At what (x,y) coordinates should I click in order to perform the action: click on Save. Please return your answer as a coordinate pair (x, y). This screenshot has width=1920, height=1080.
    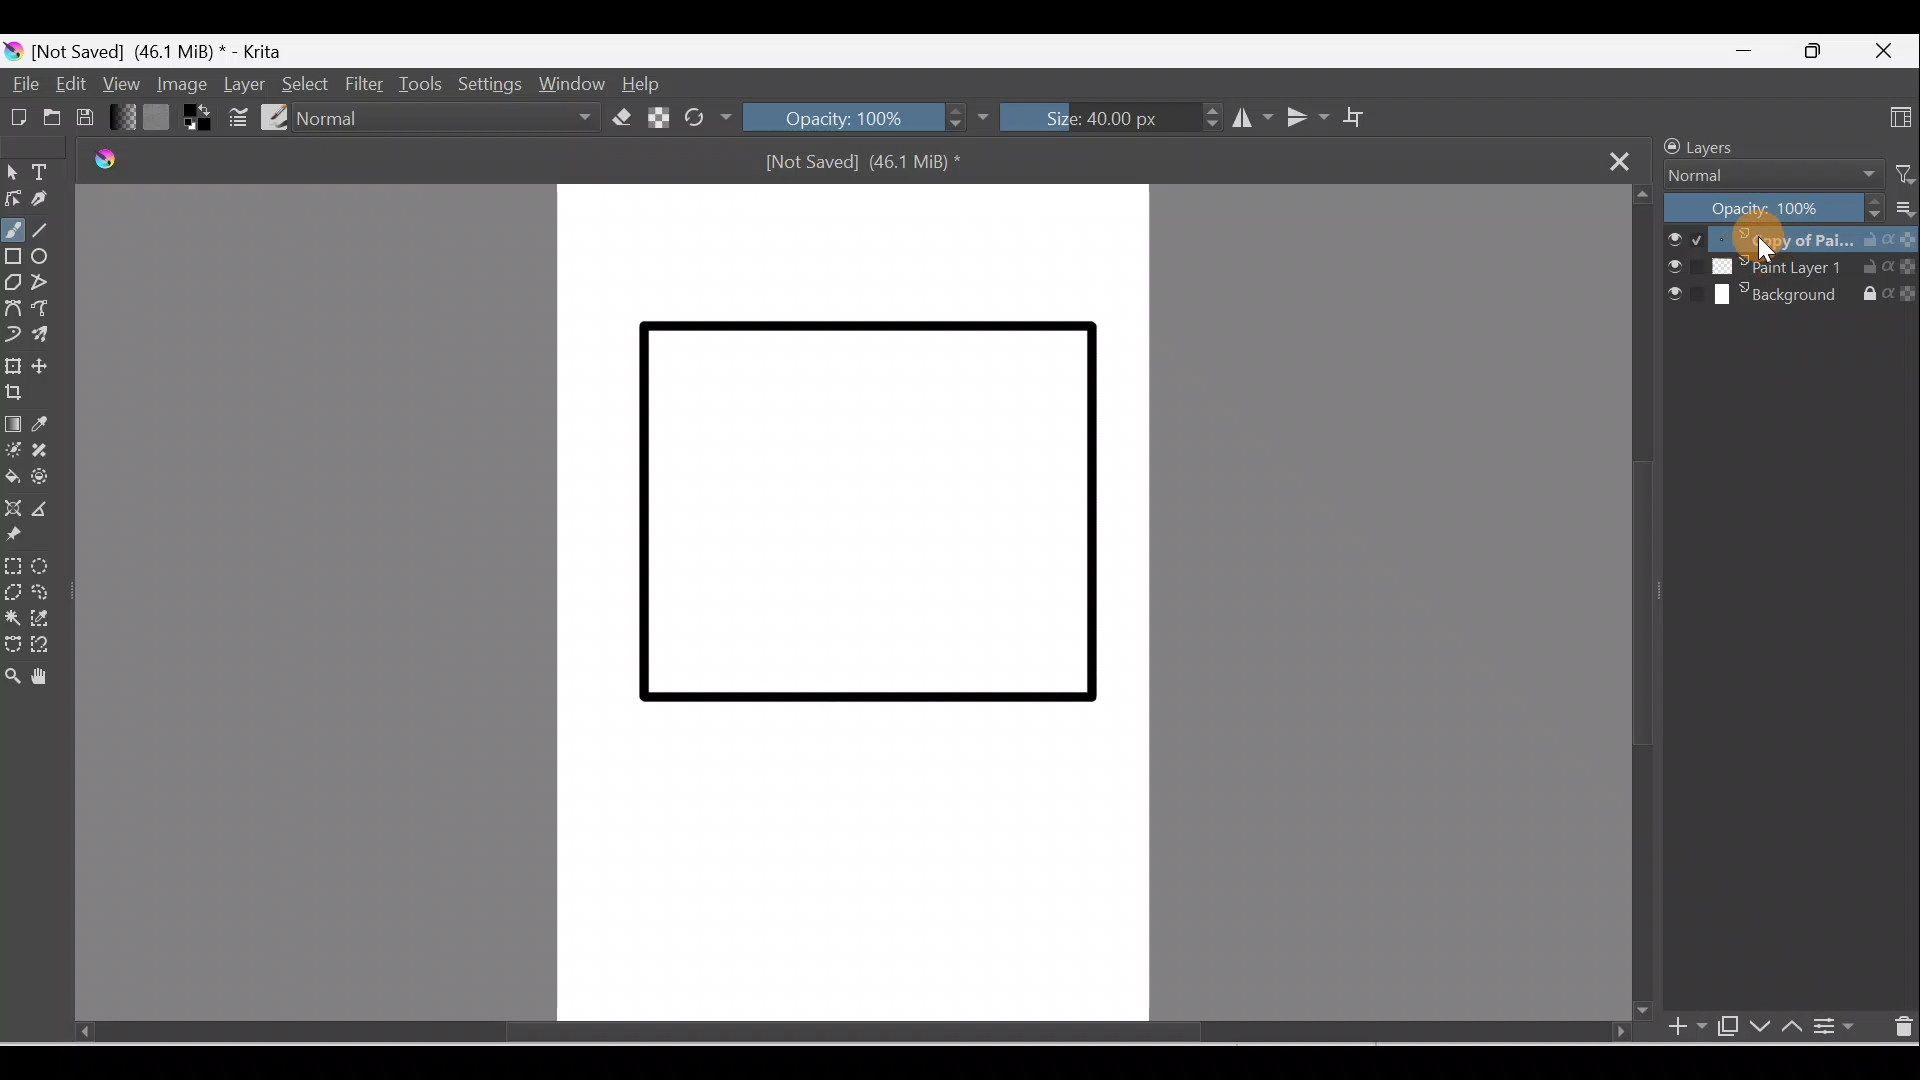
    Looking at the image, I should click on (91, 117).